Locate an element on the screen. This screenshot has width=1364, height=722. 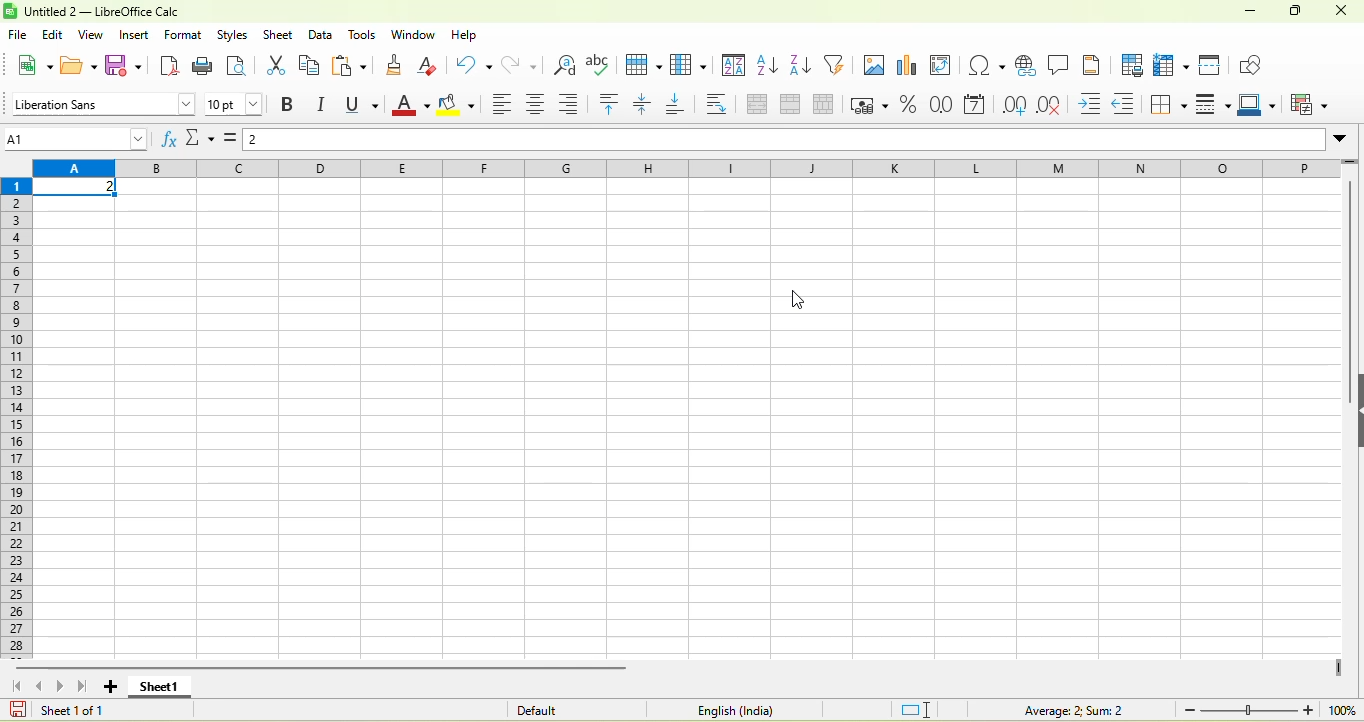
wrap is located at coordinates (723, 105).